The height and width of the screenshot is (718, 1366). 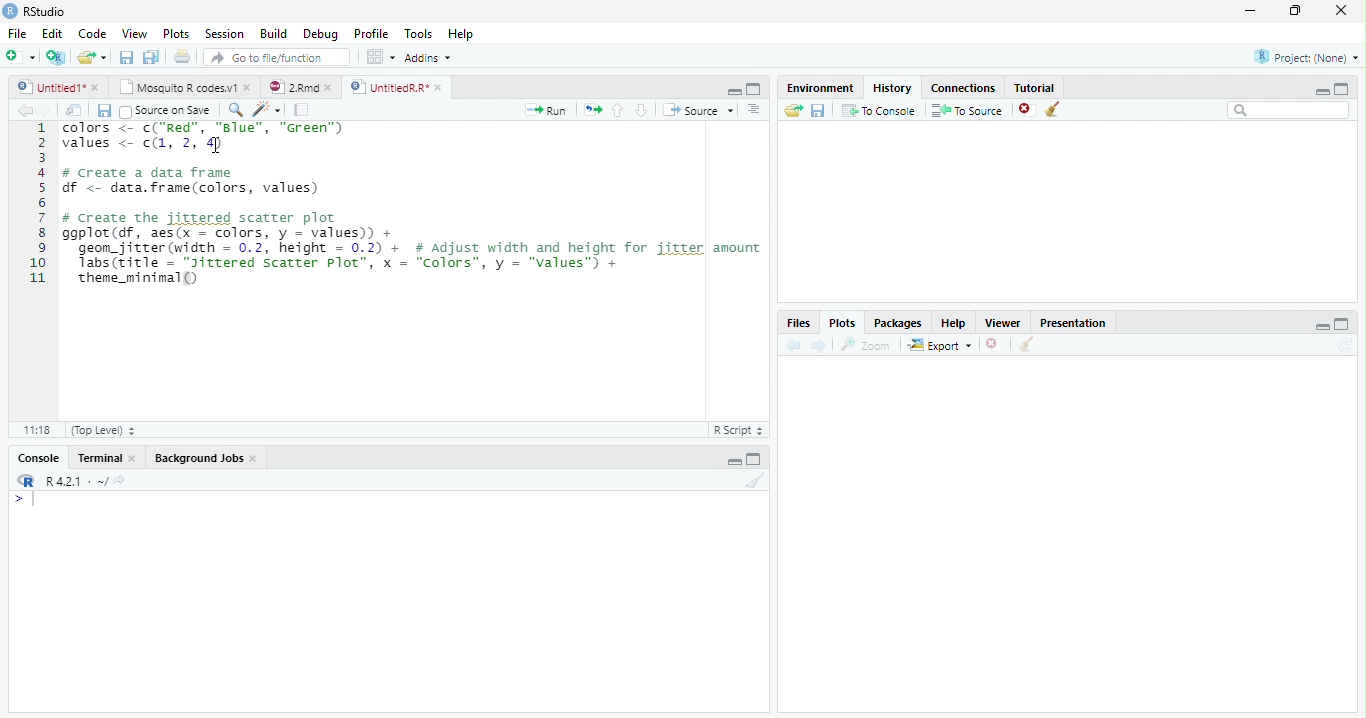 I want to click on Terminal, so click(x=99, y=458).